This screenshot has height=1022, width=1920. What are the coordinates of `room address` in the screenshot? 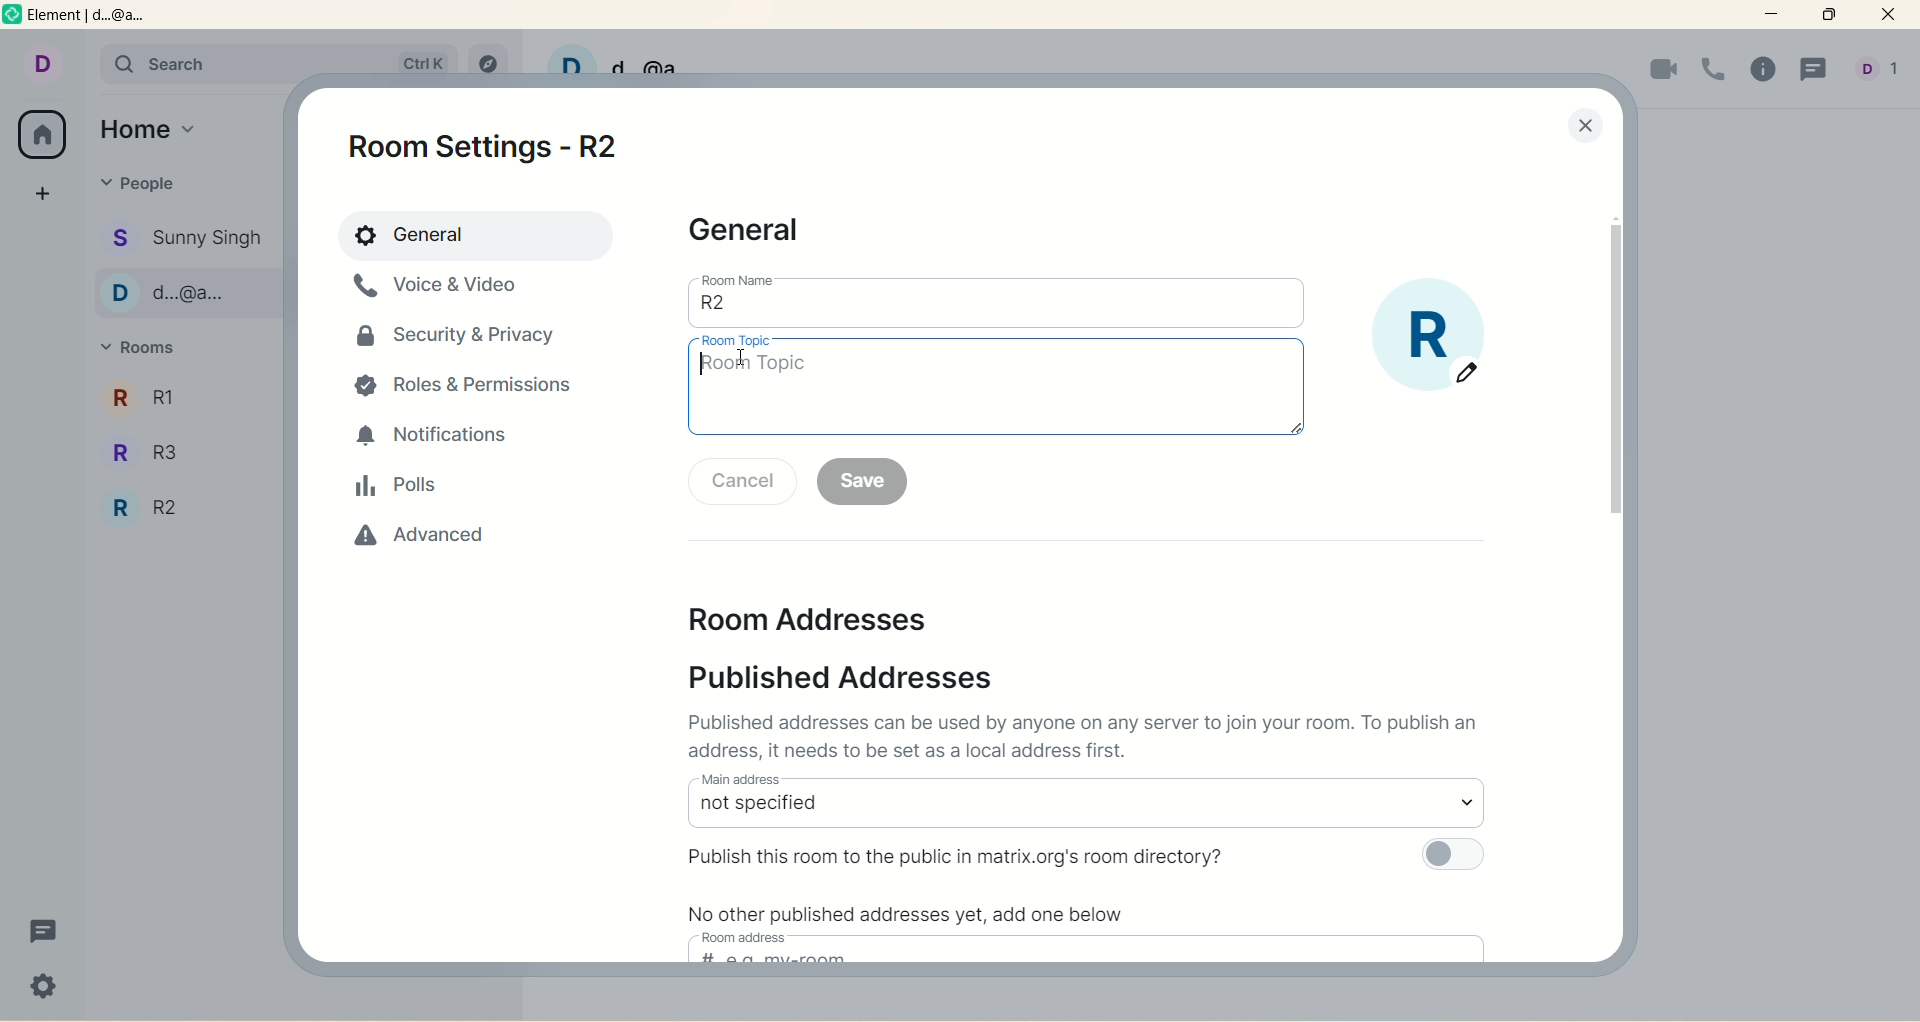 It's located at (748, 937).